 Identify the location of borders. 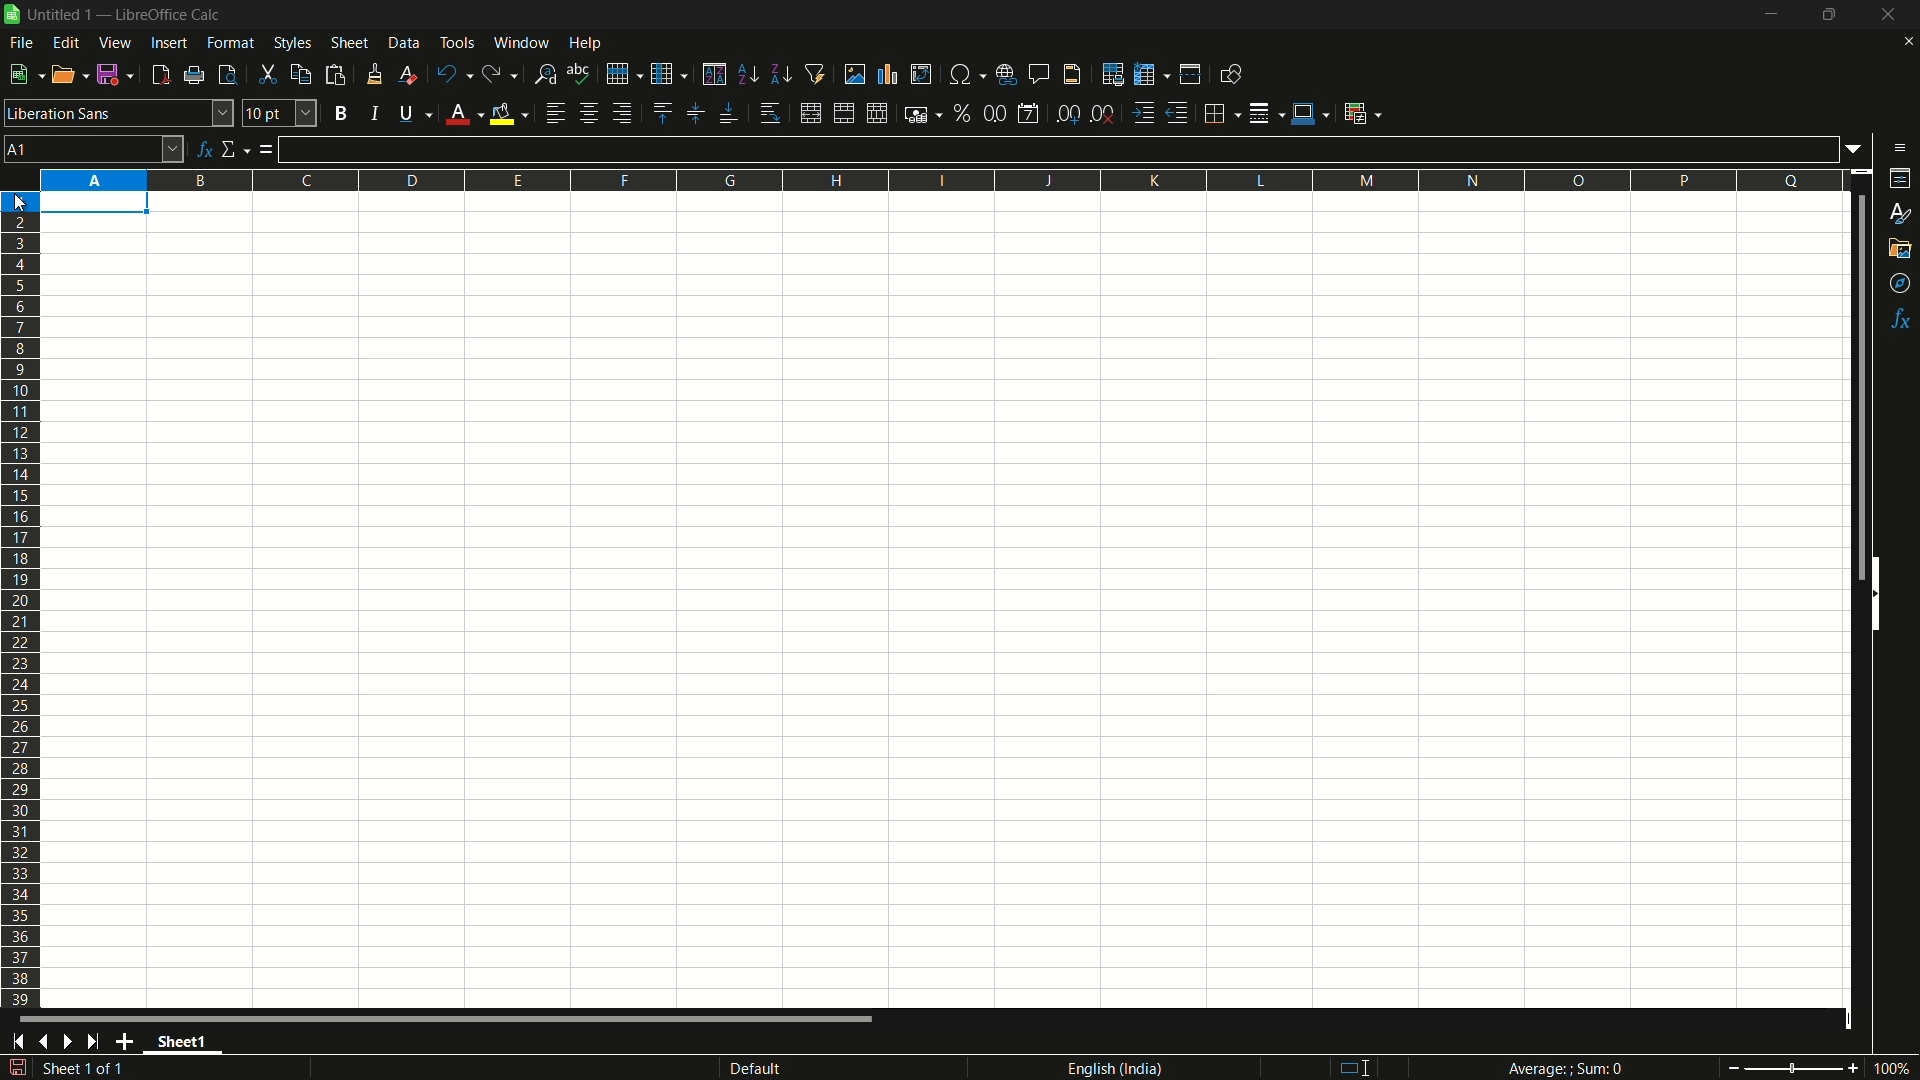
(1223, 111).